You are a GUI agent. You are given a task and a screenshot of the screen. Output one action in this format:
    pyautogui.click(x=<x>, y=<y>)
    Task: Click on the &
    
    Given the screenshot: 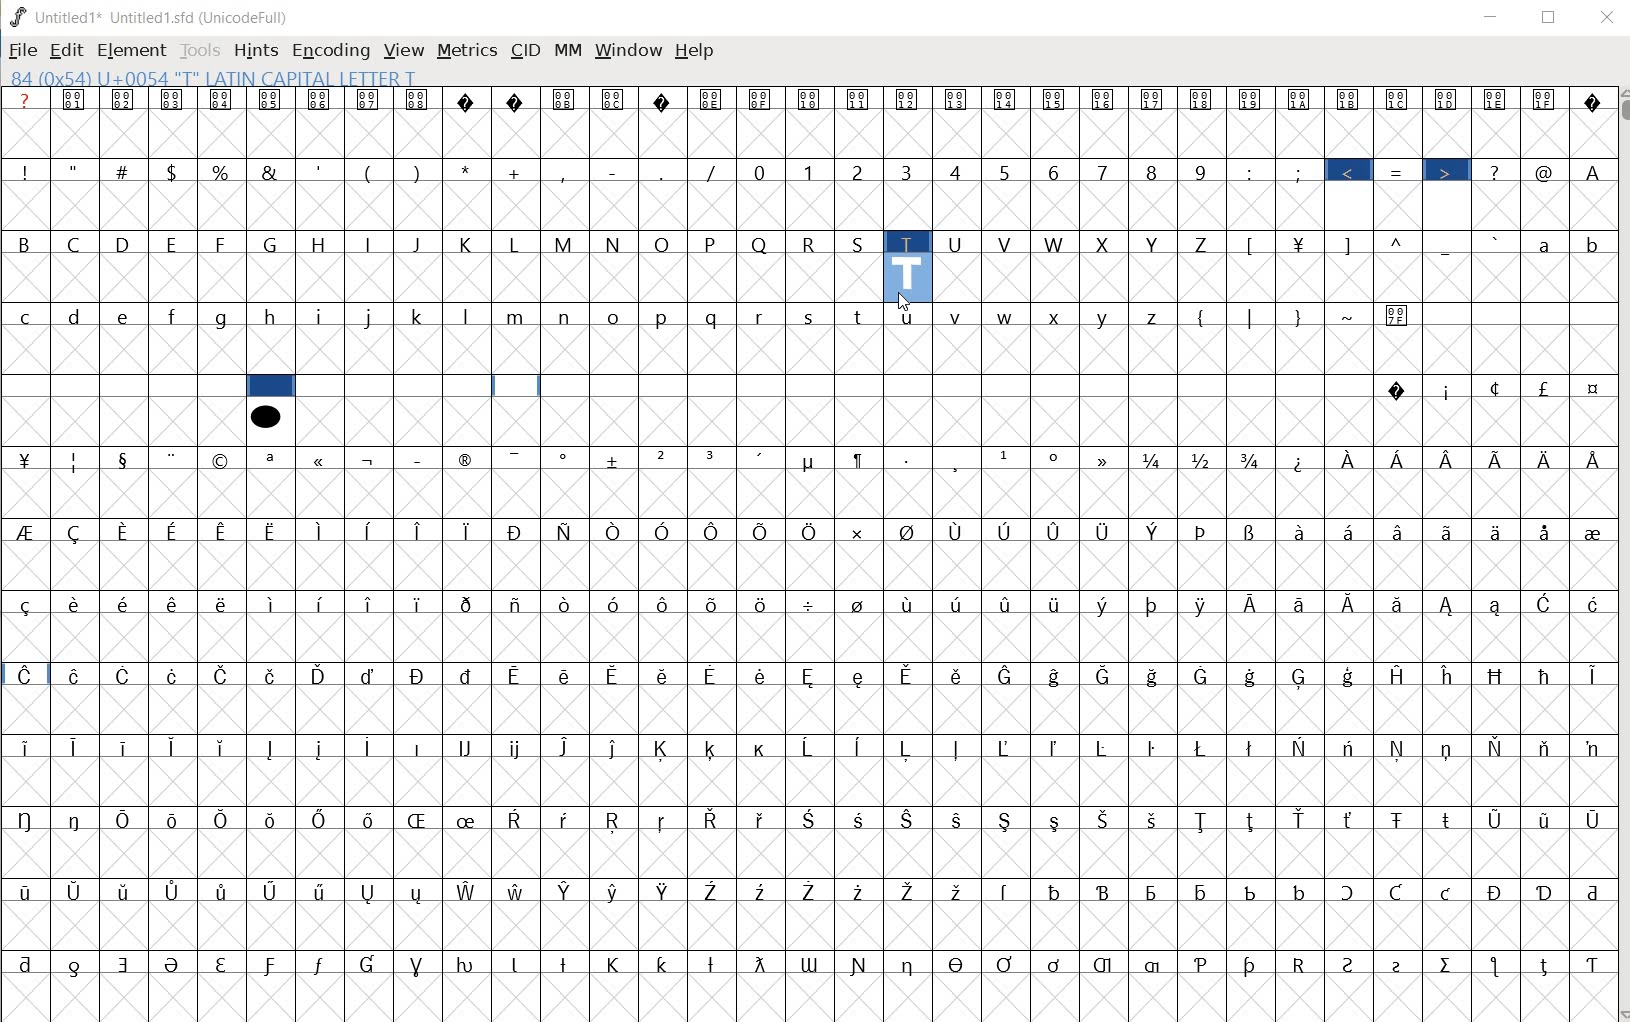 What is the action you would take?
    pyautogui.click(x=269, y=170)
    